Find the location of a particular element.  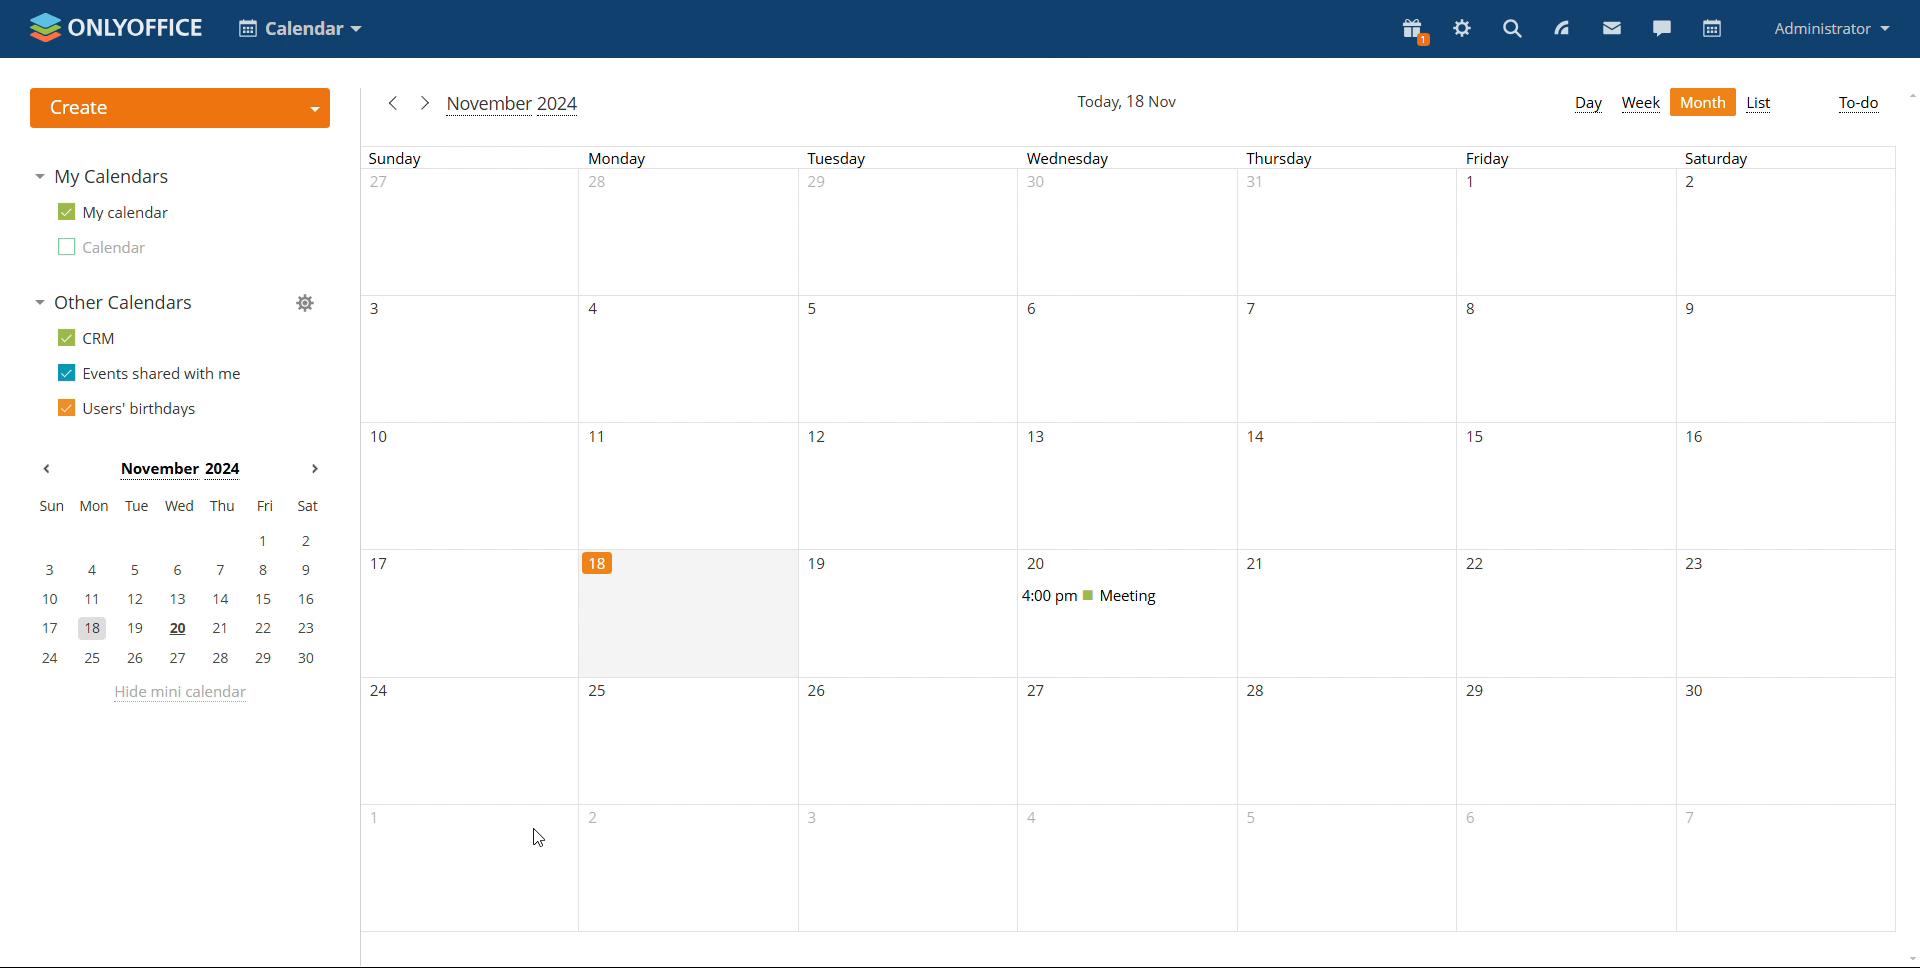

profile is located at coordinates (1830, 29).